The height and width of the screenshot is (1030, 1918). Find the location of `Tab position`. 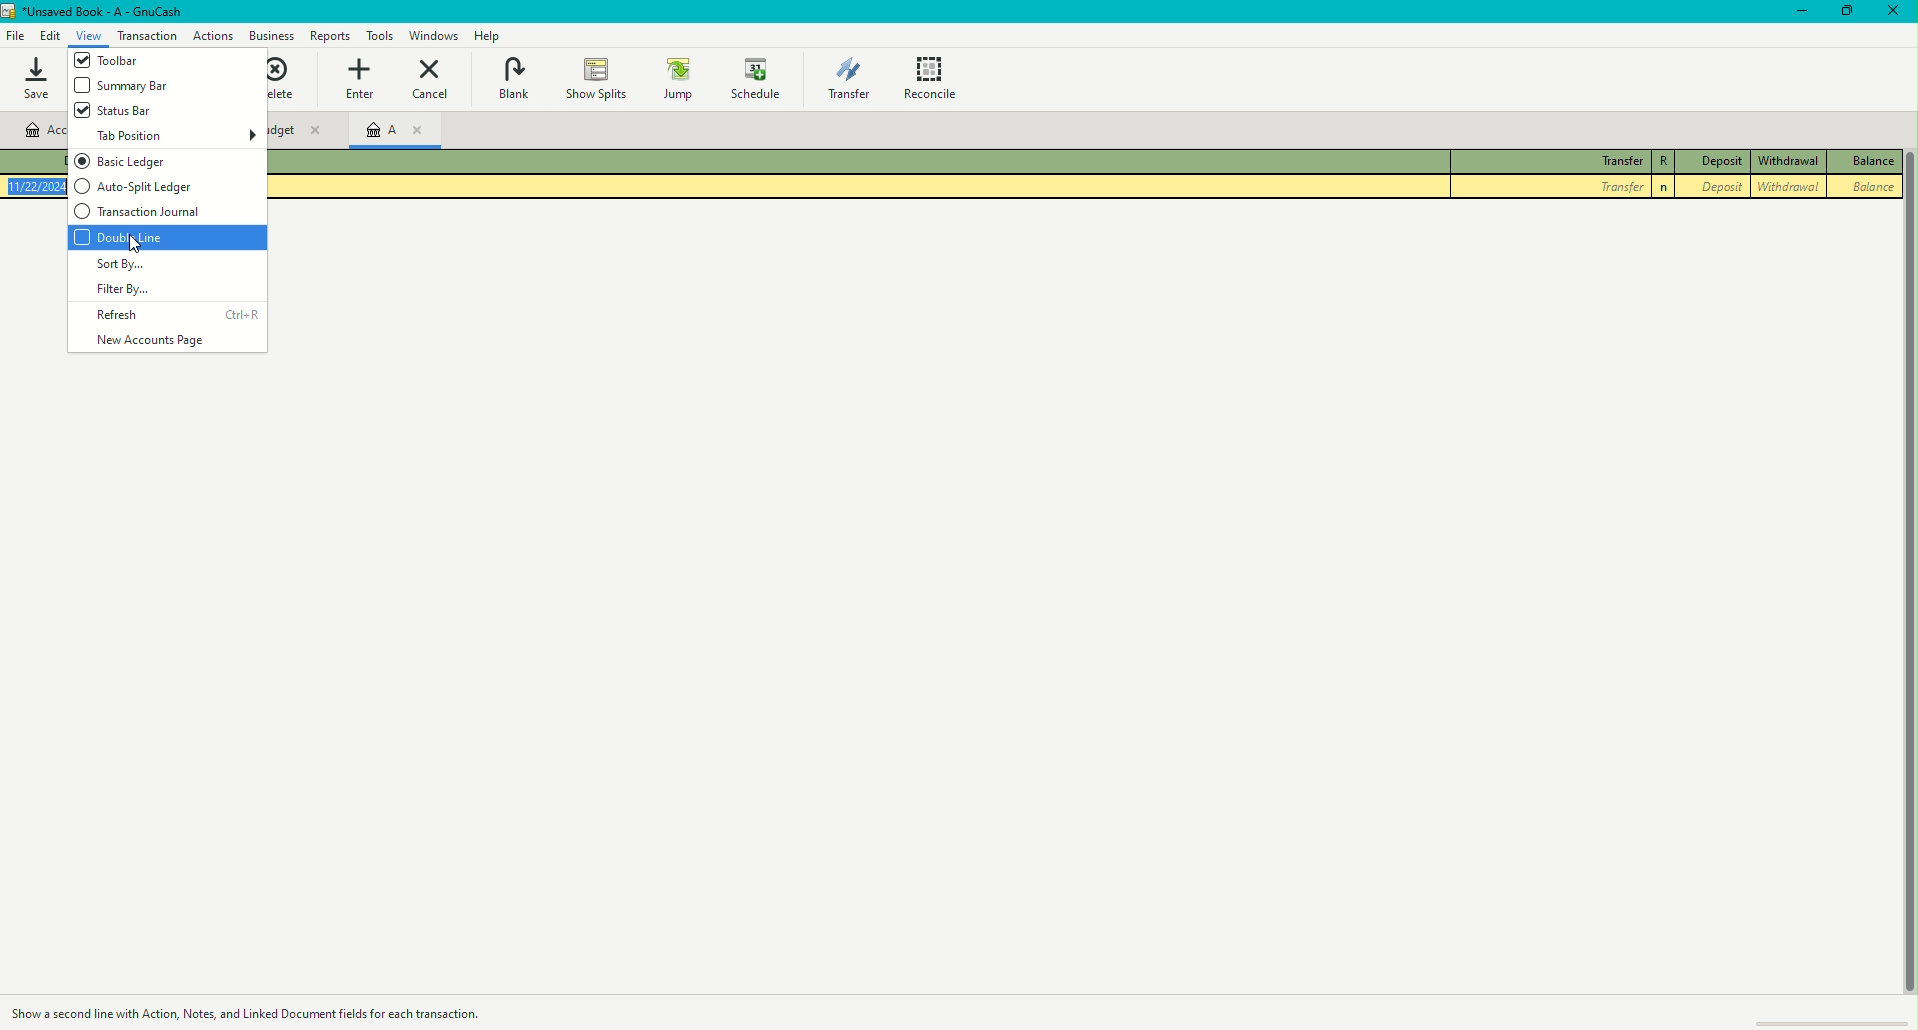

Tab position is located at coordinates (173, 136).